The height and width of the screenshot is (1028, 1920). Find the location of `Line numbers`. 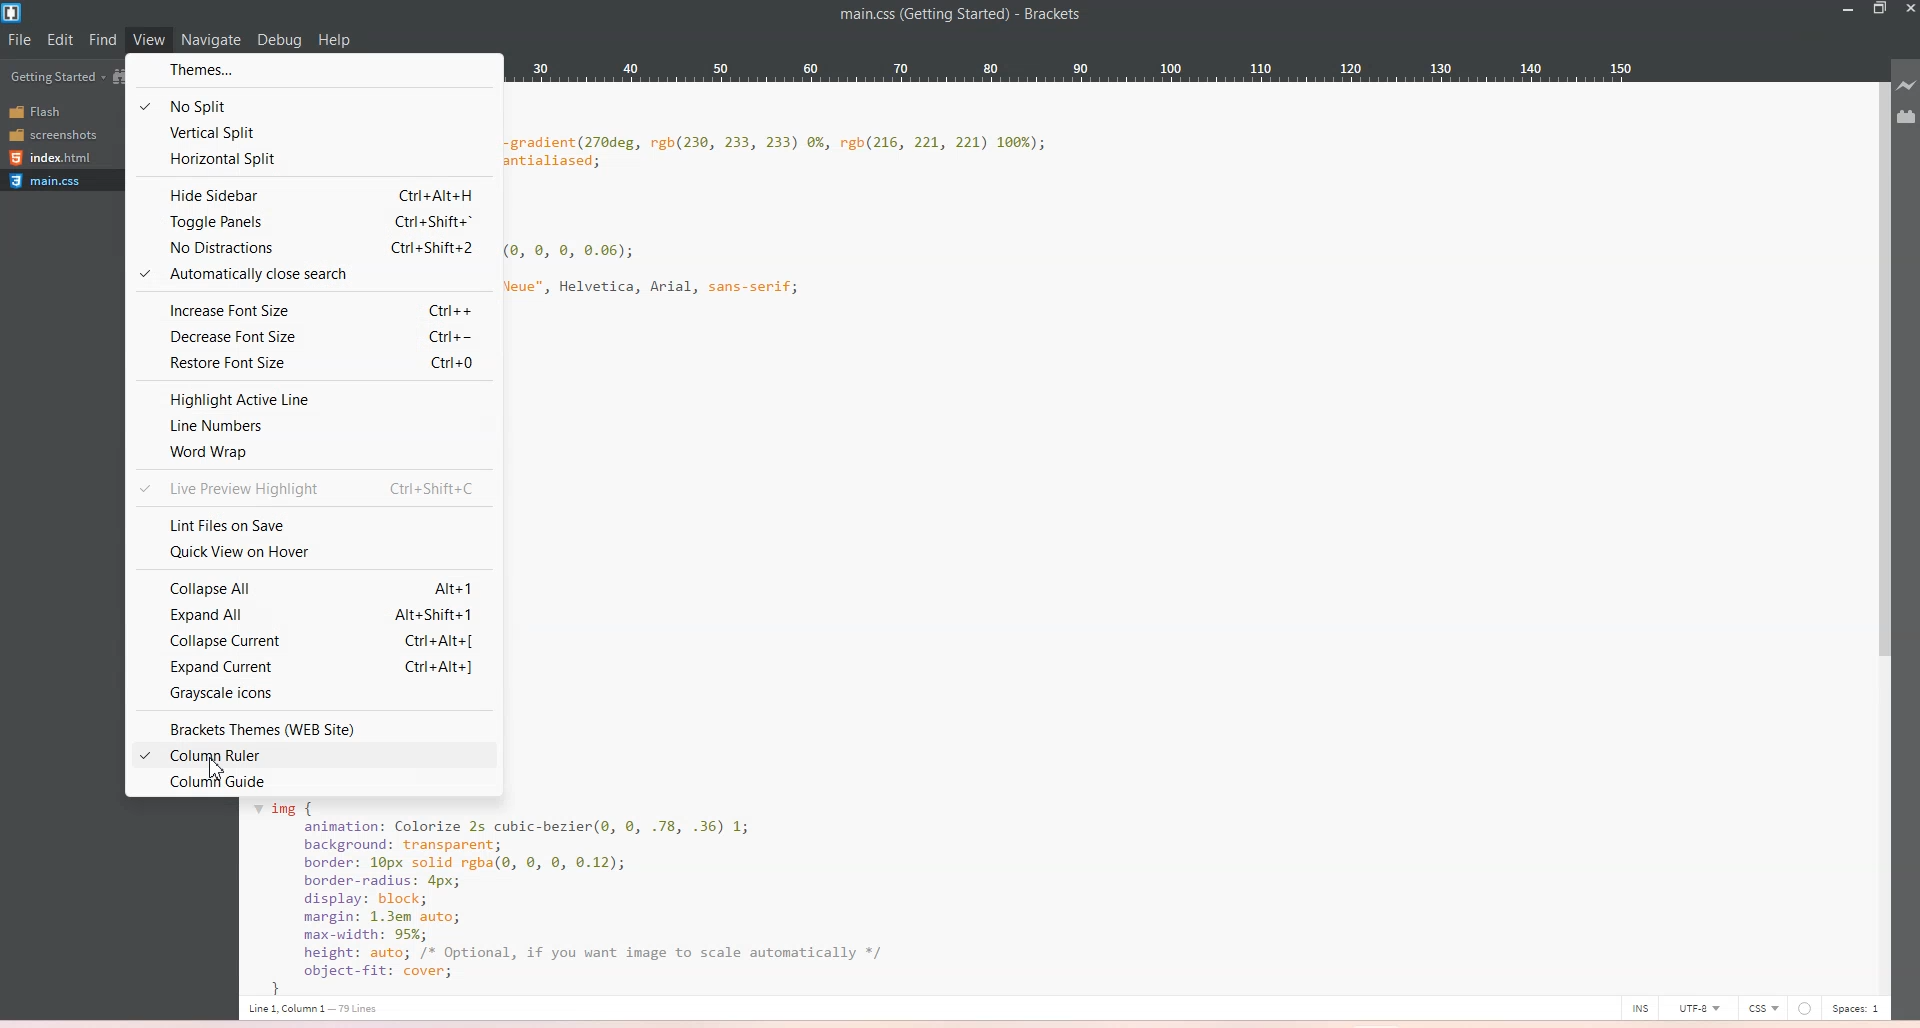

Line numbers is located at coordinates (314, 425).